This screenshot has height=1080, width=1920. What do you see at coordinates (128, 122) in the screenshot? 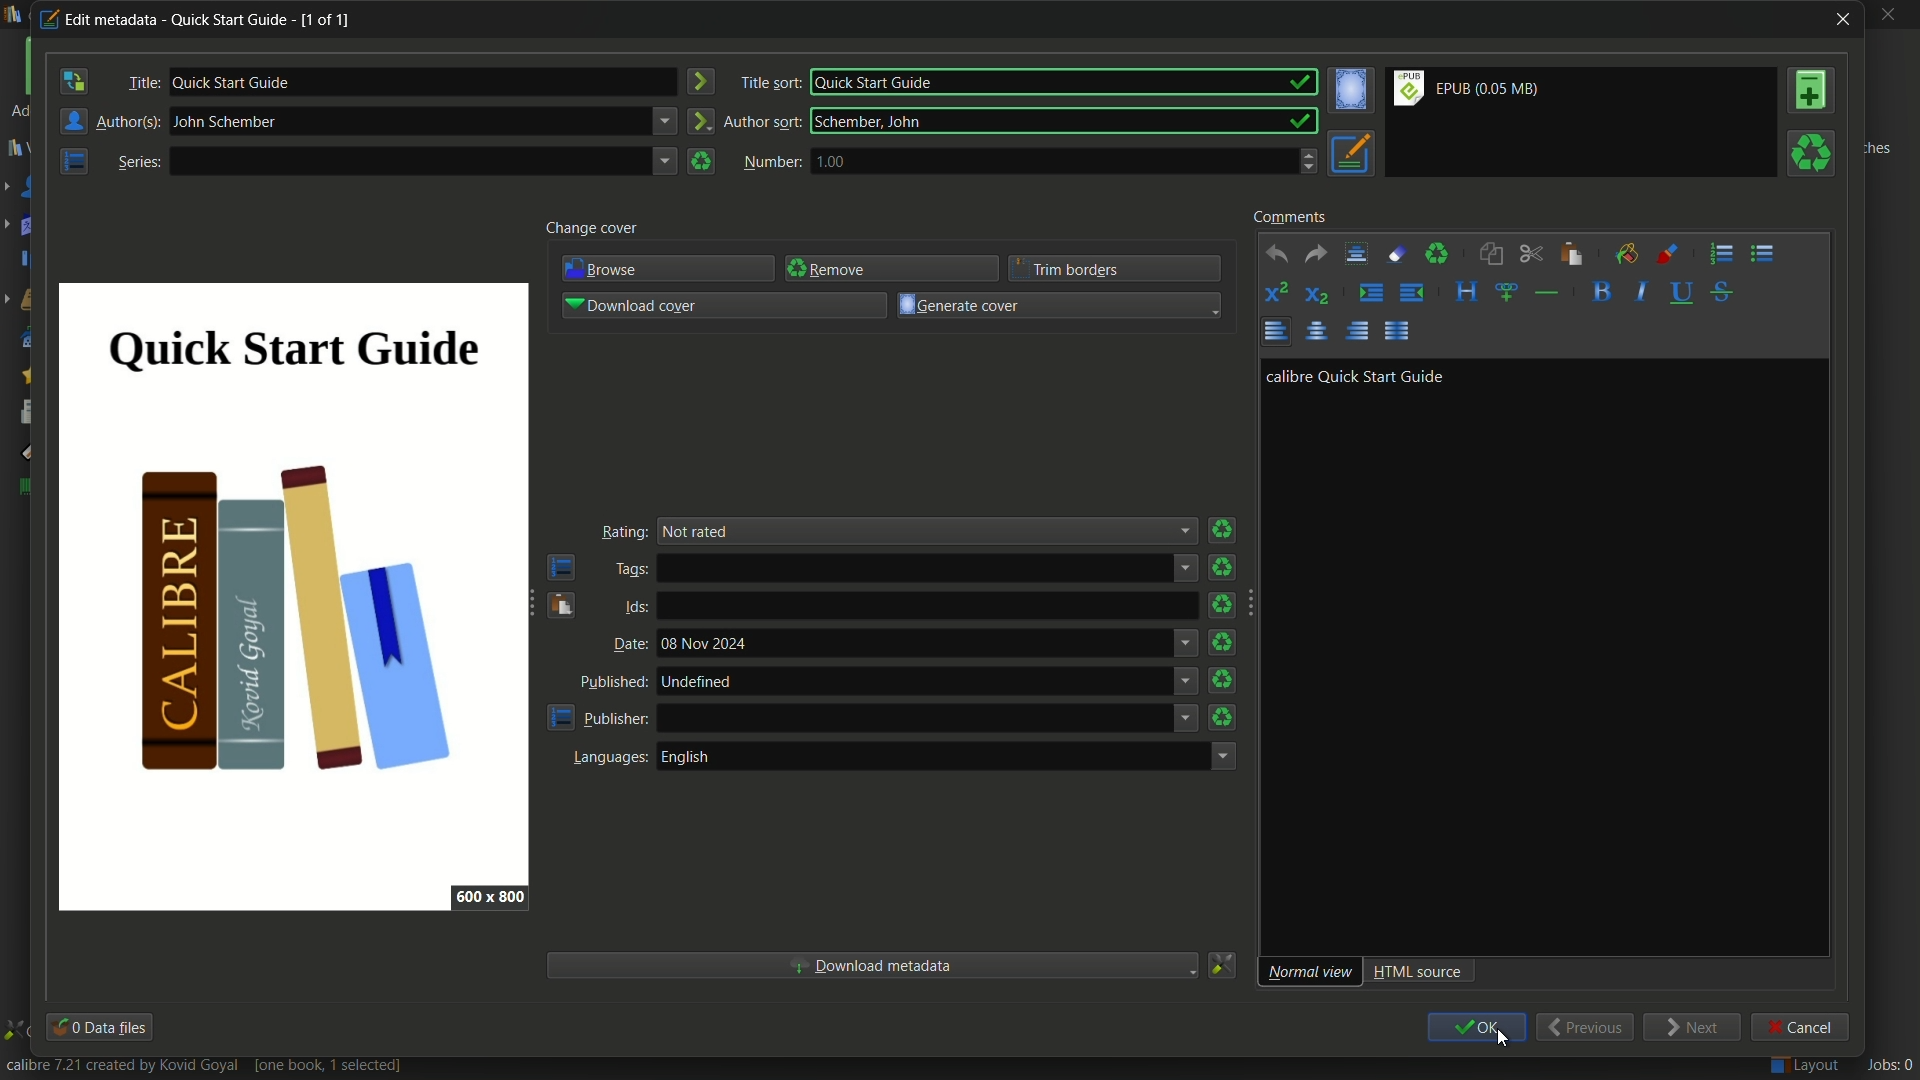
I see `Author(s)` at bounding box center [128, 122].